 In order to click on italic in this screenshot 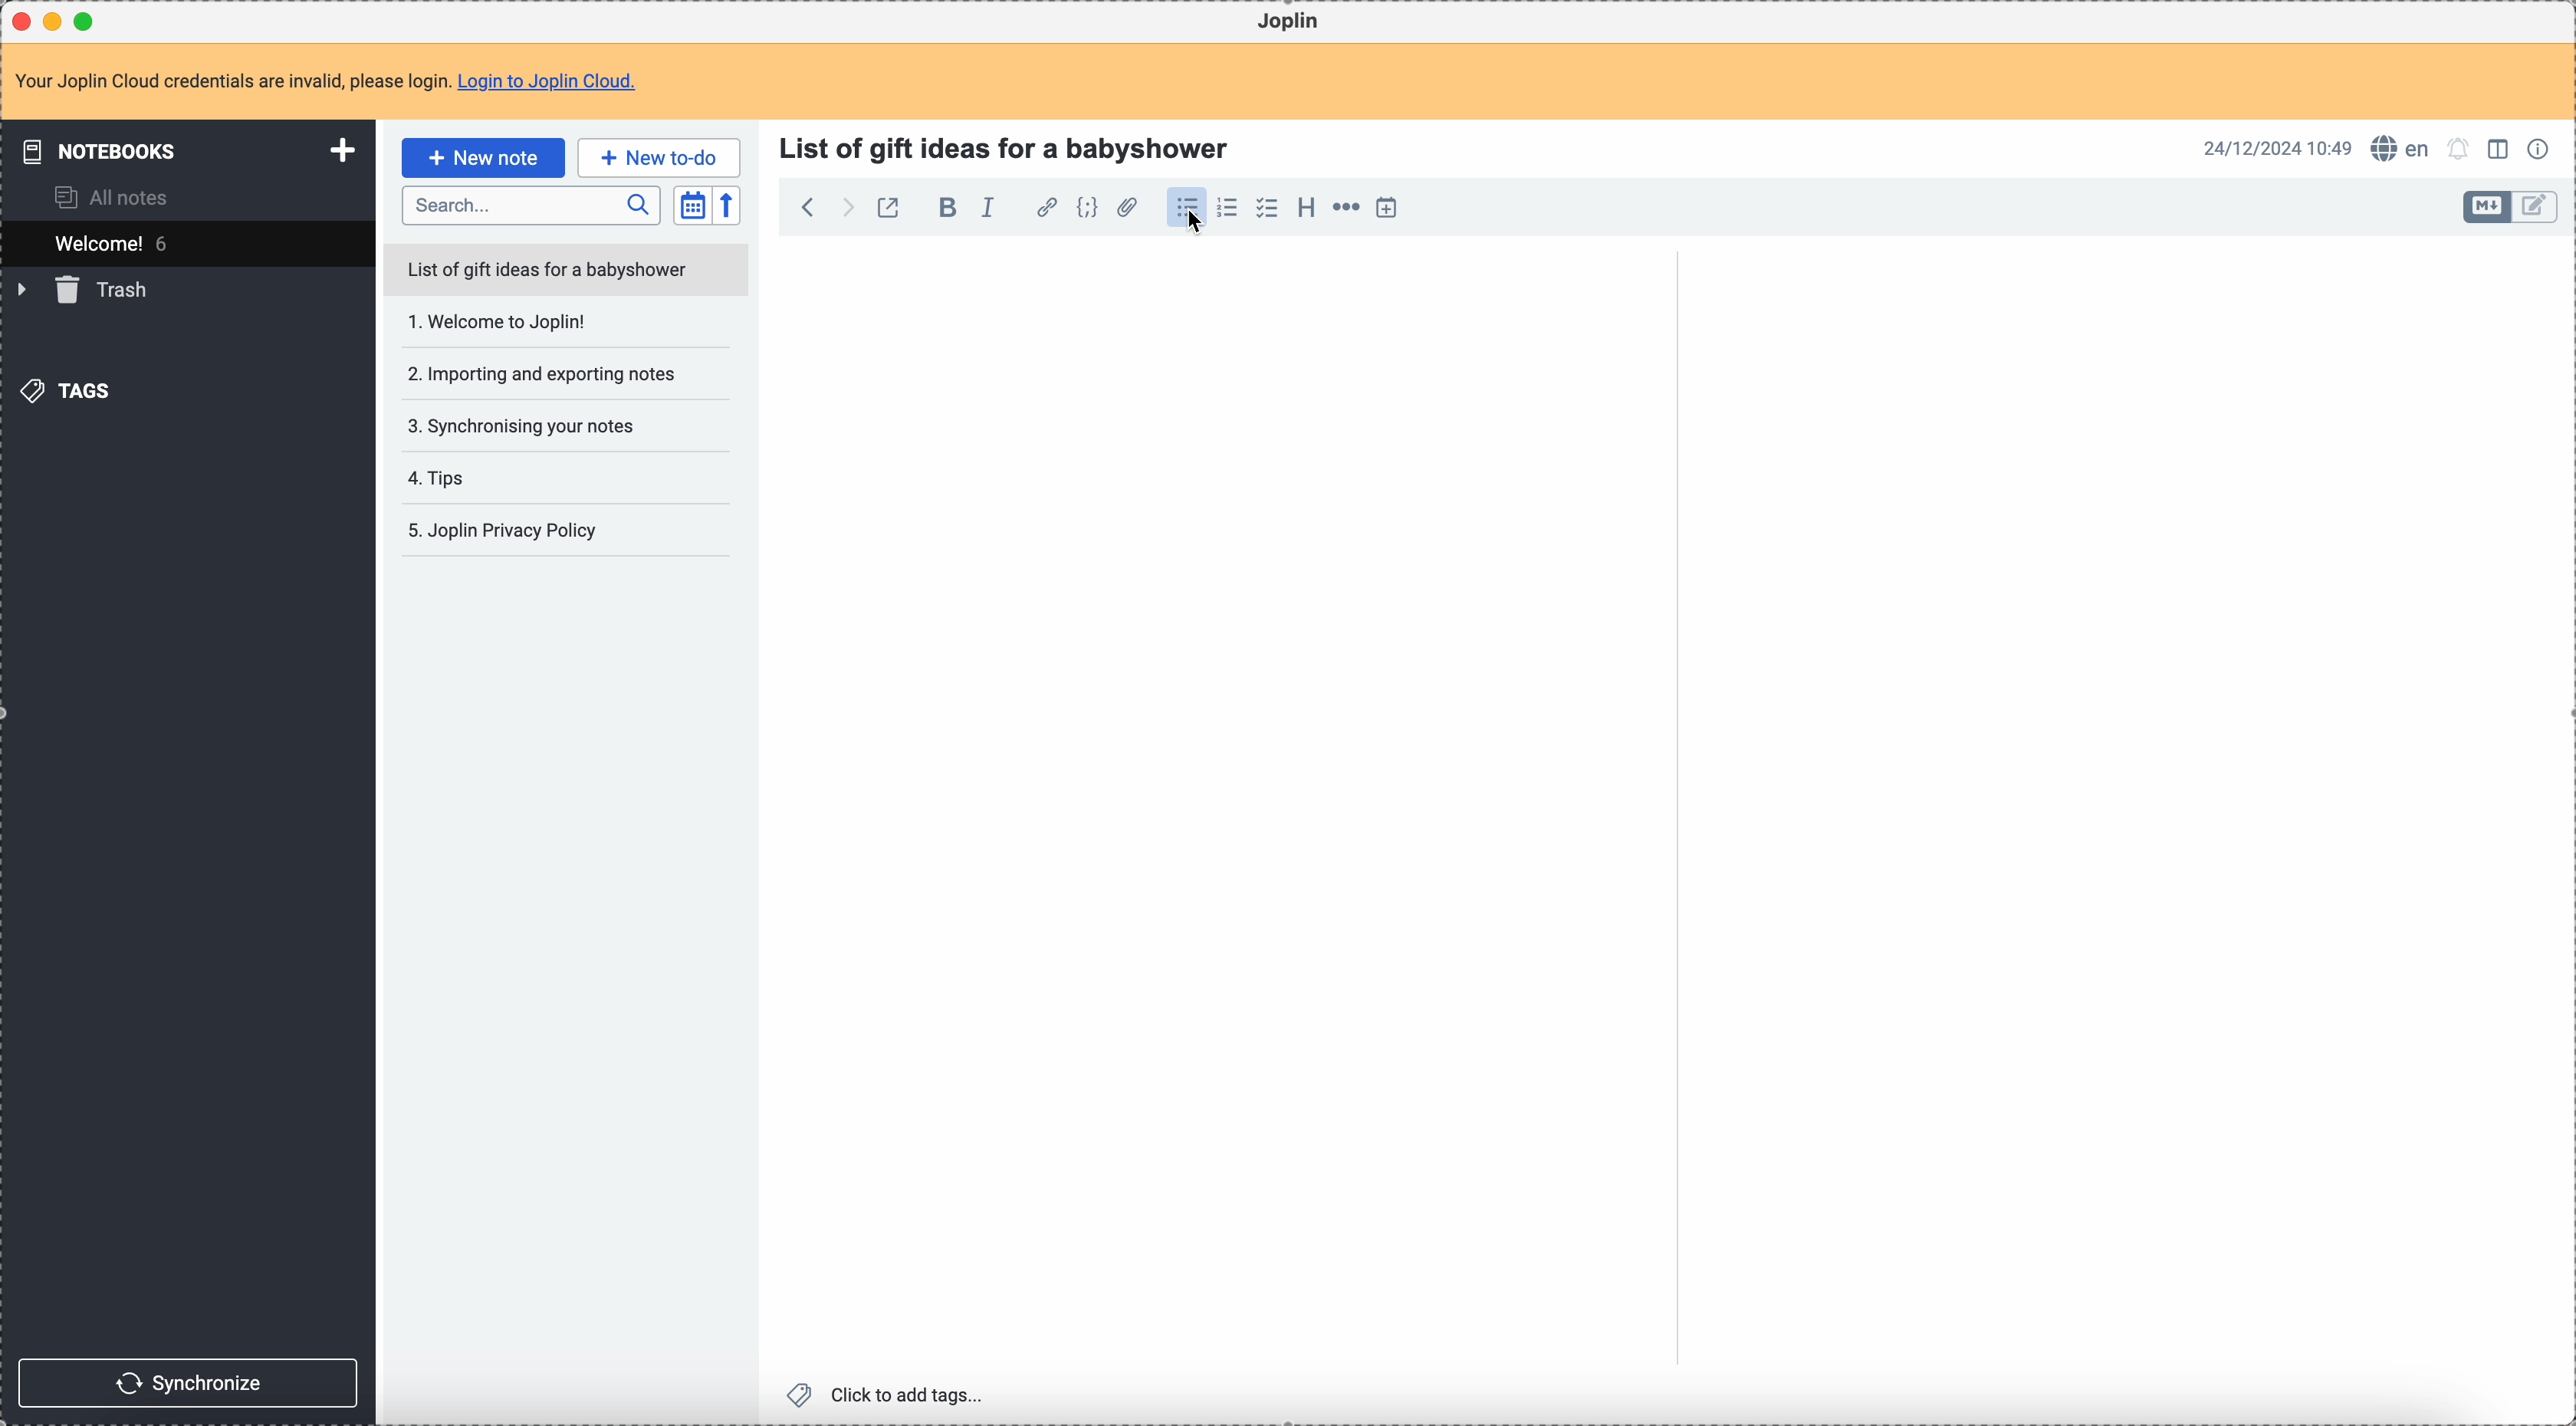, I will do `click(990, 209)`.